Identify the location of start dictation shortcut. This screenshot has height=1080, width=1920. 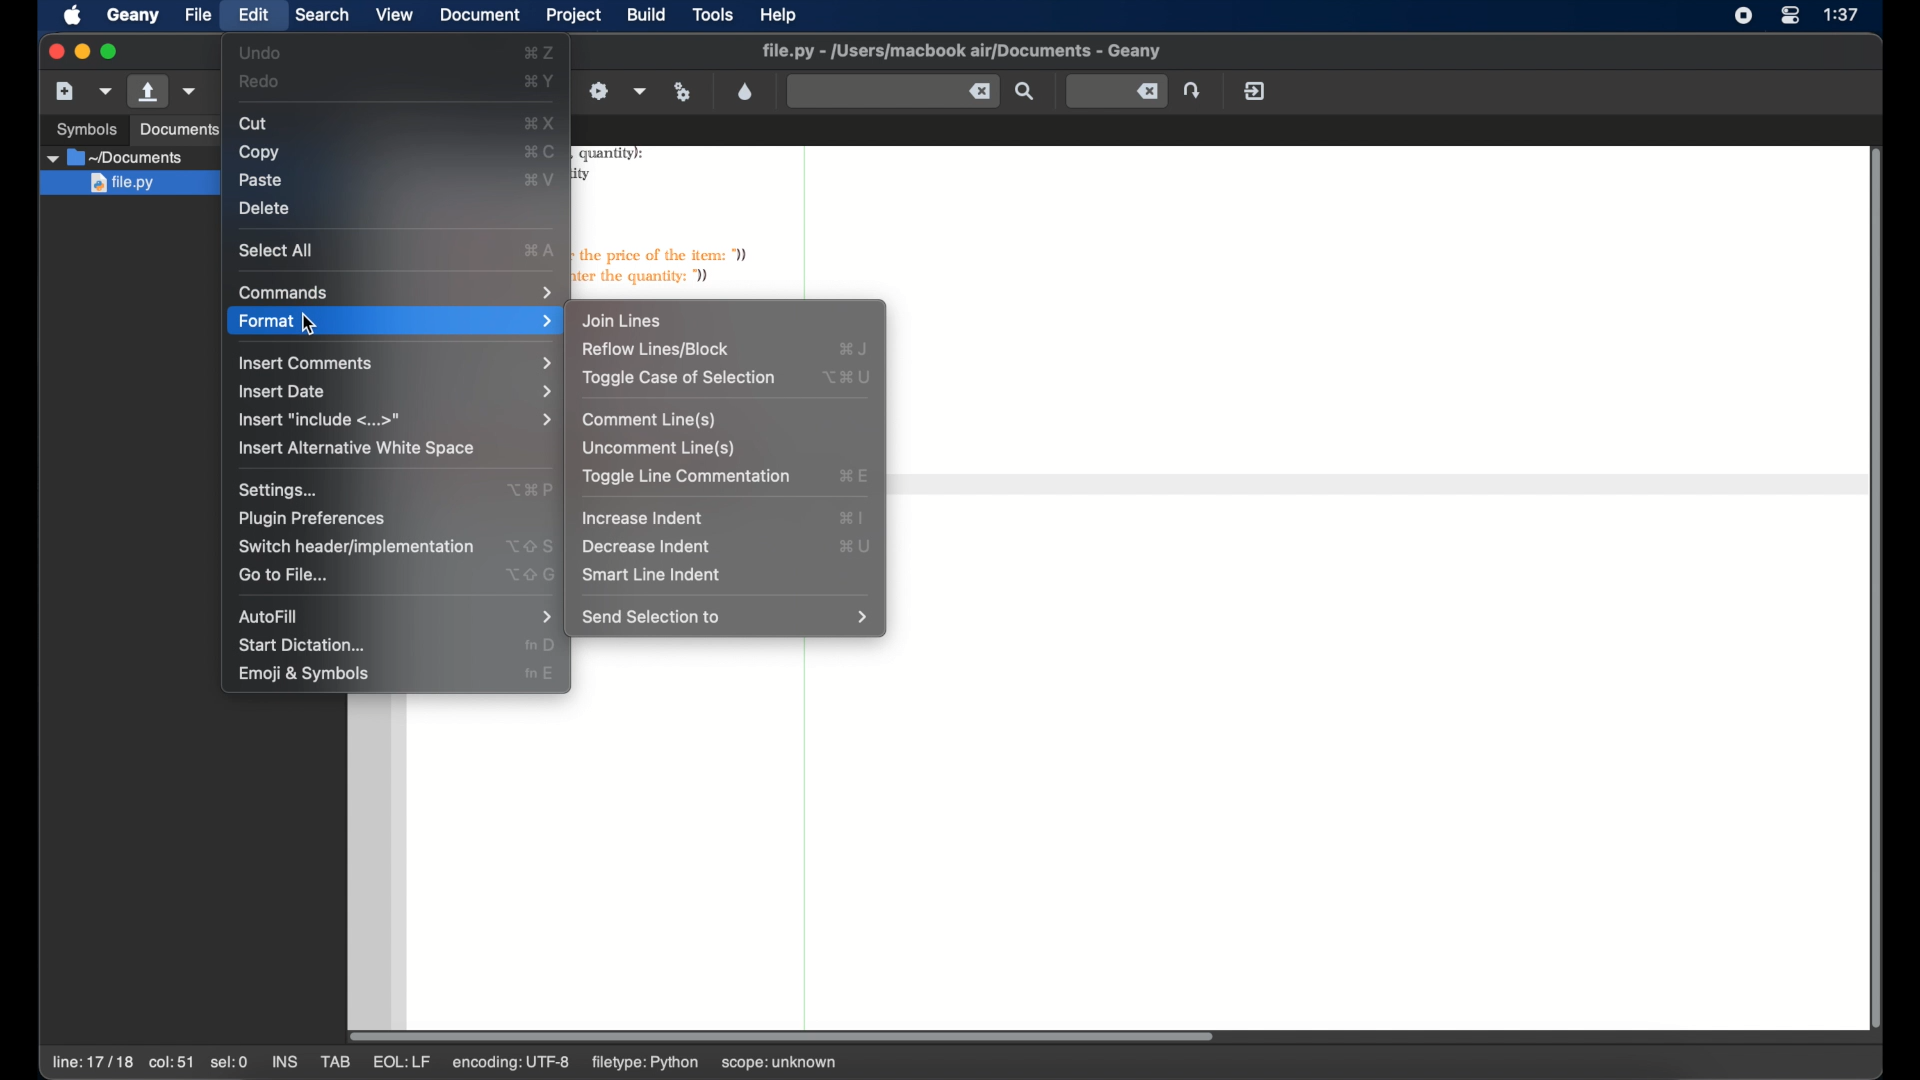
(540, 646).